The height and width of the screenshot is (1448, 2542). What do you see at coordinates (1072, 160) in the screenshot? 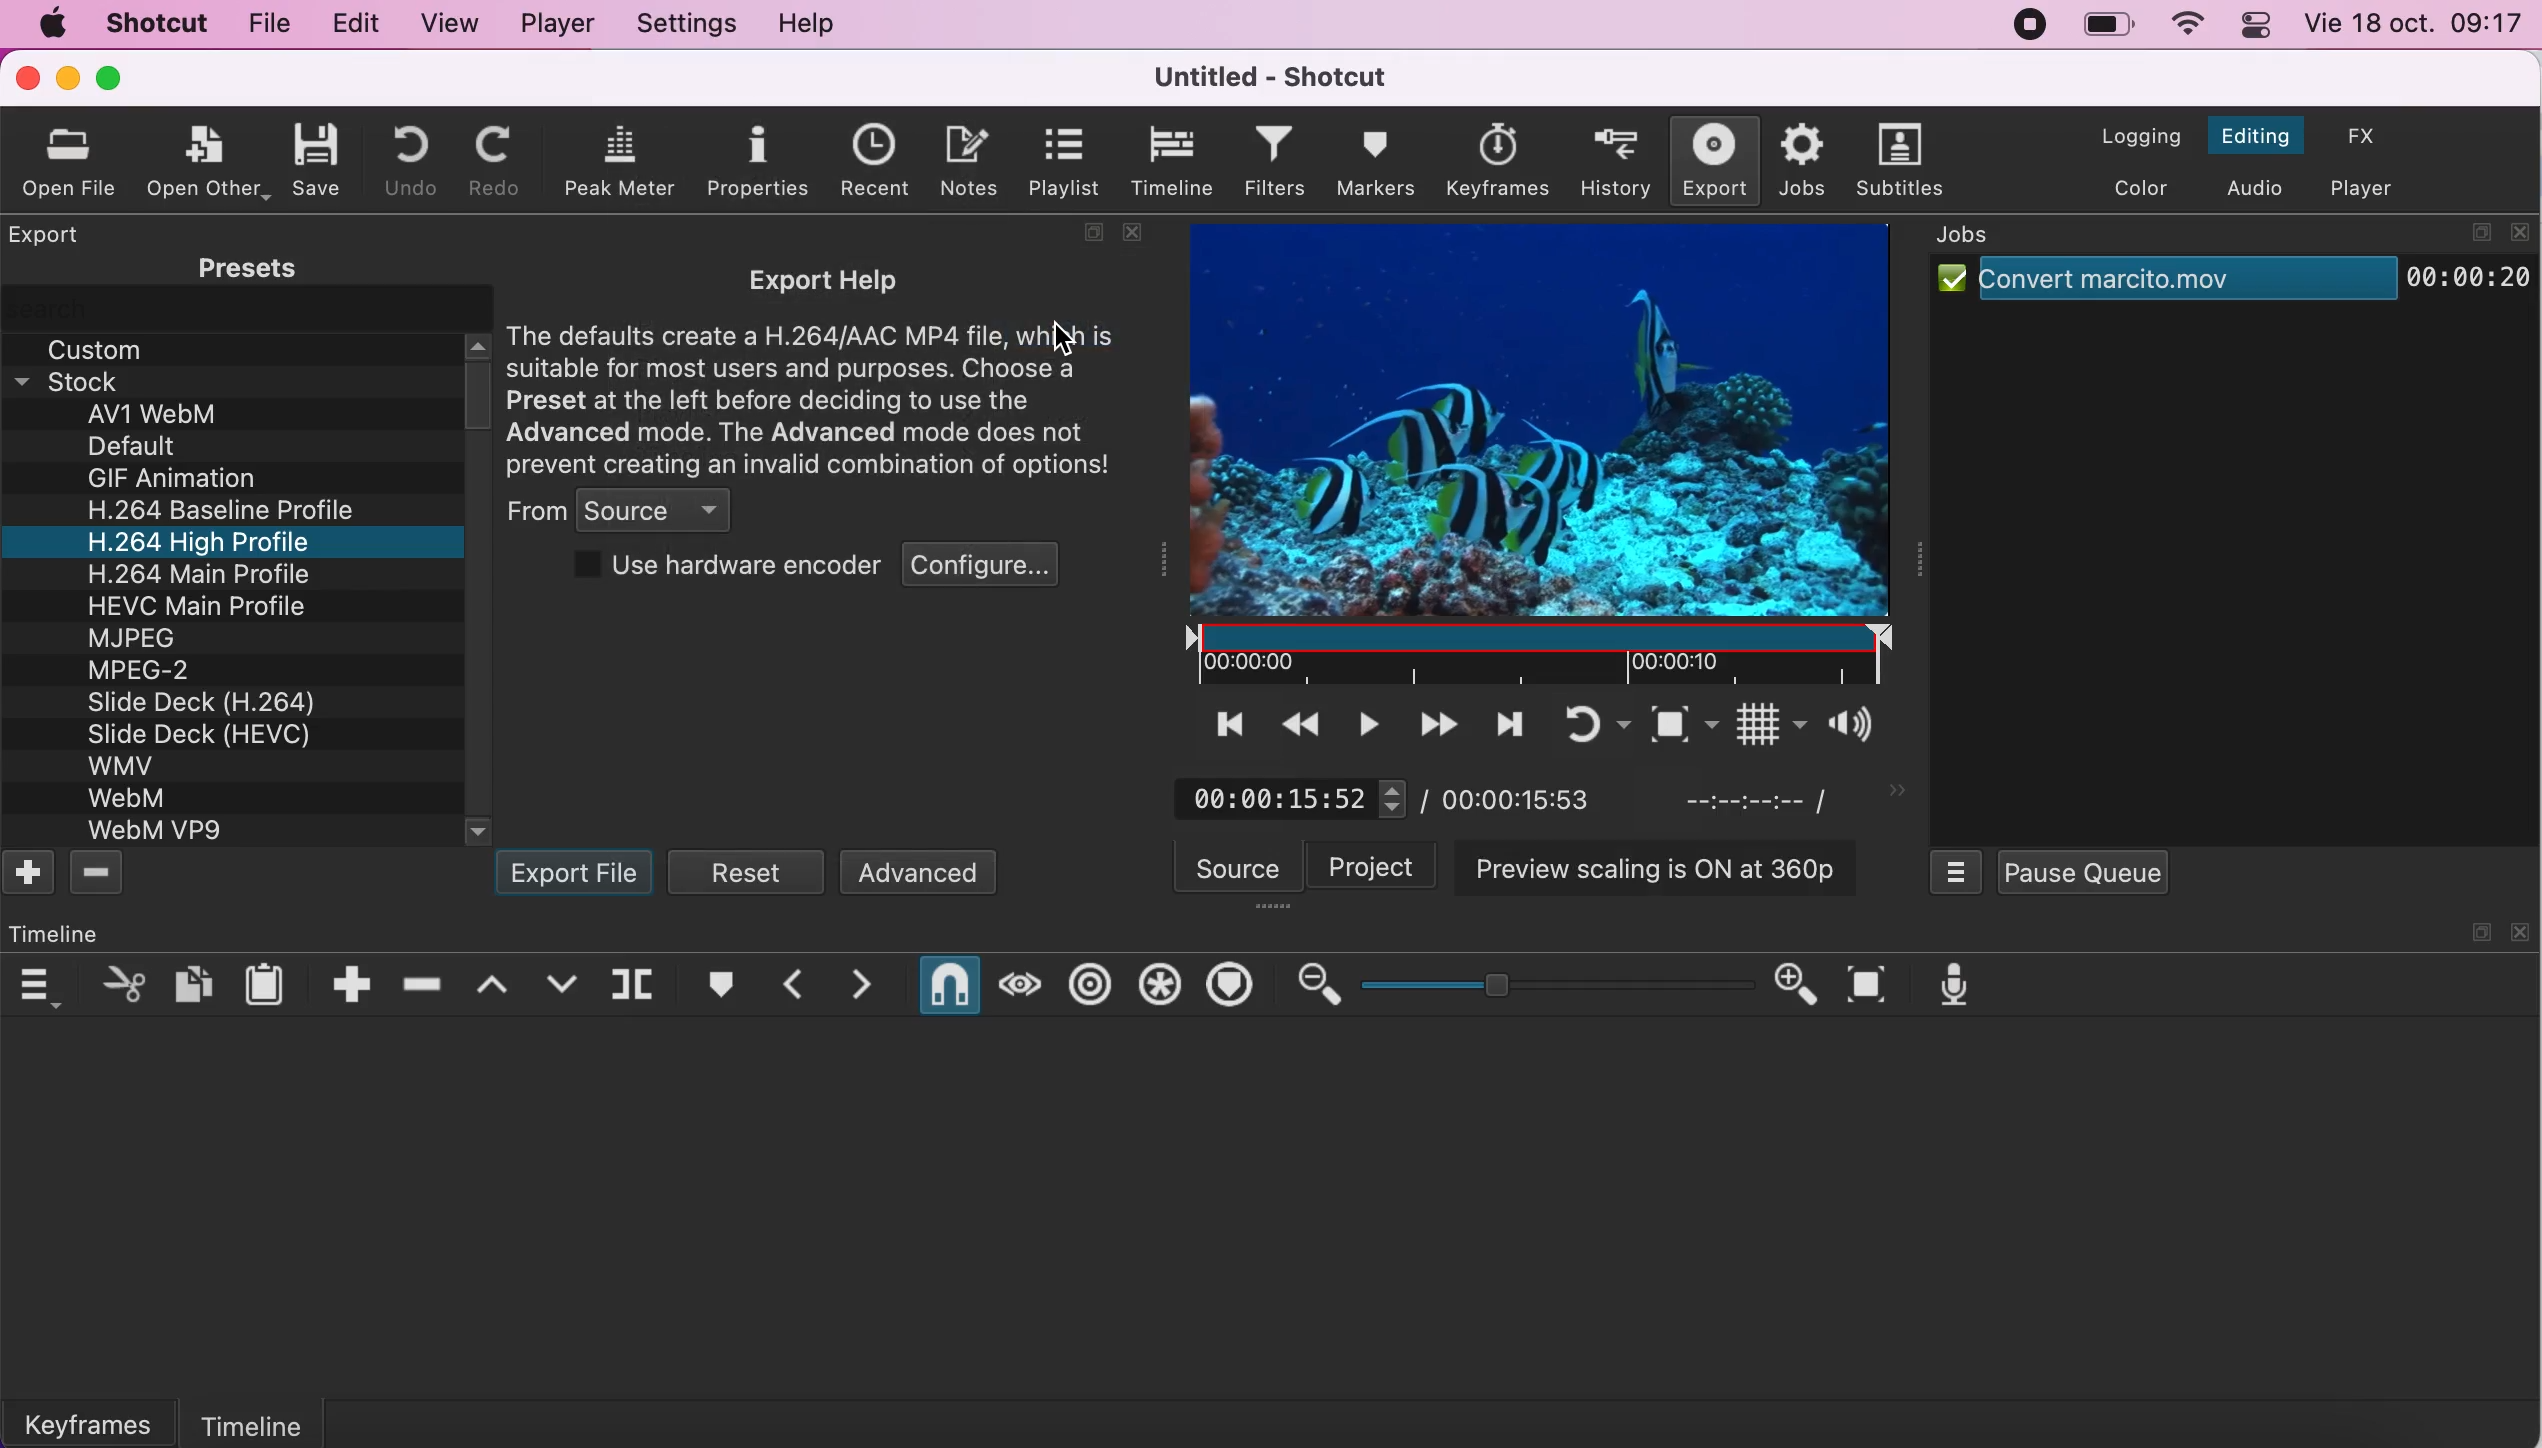
I see `playlist` at bounding box center [1072, 160].